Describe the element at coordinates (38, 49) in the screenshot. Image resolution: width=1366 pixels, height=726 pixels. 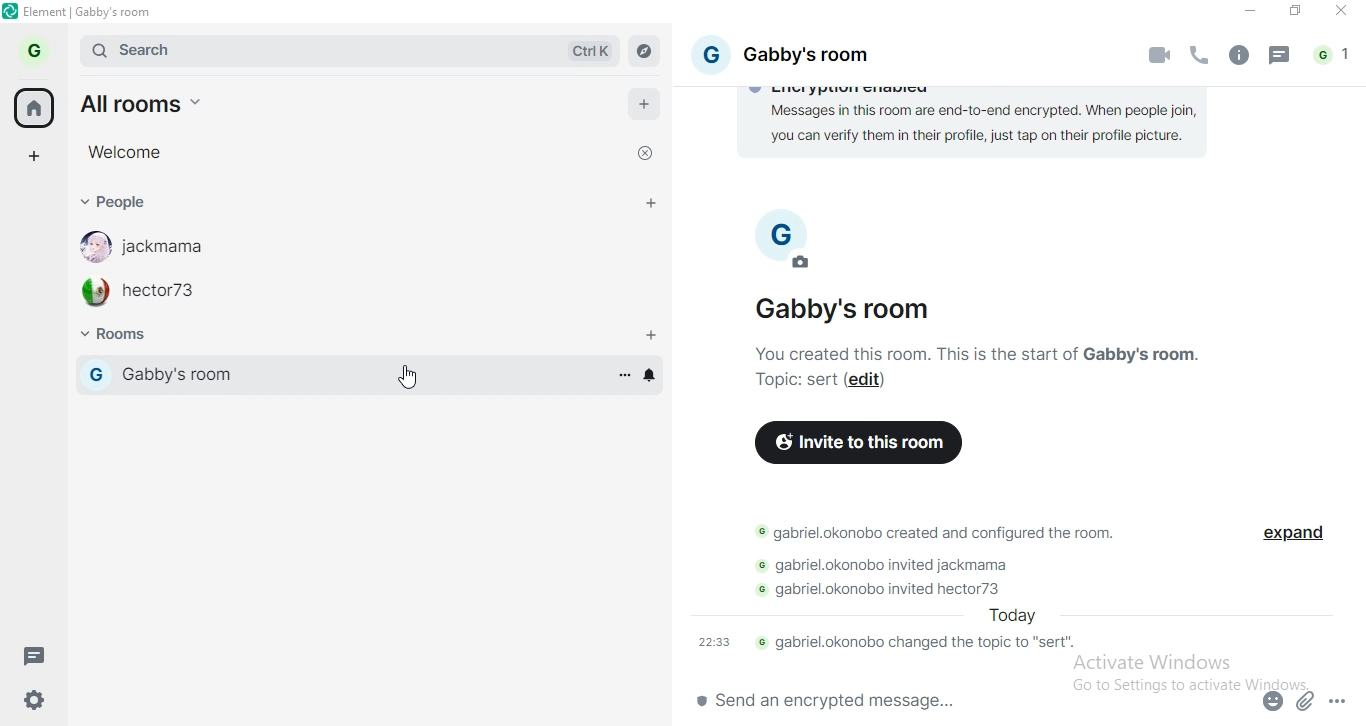
I see `profile` at that location.